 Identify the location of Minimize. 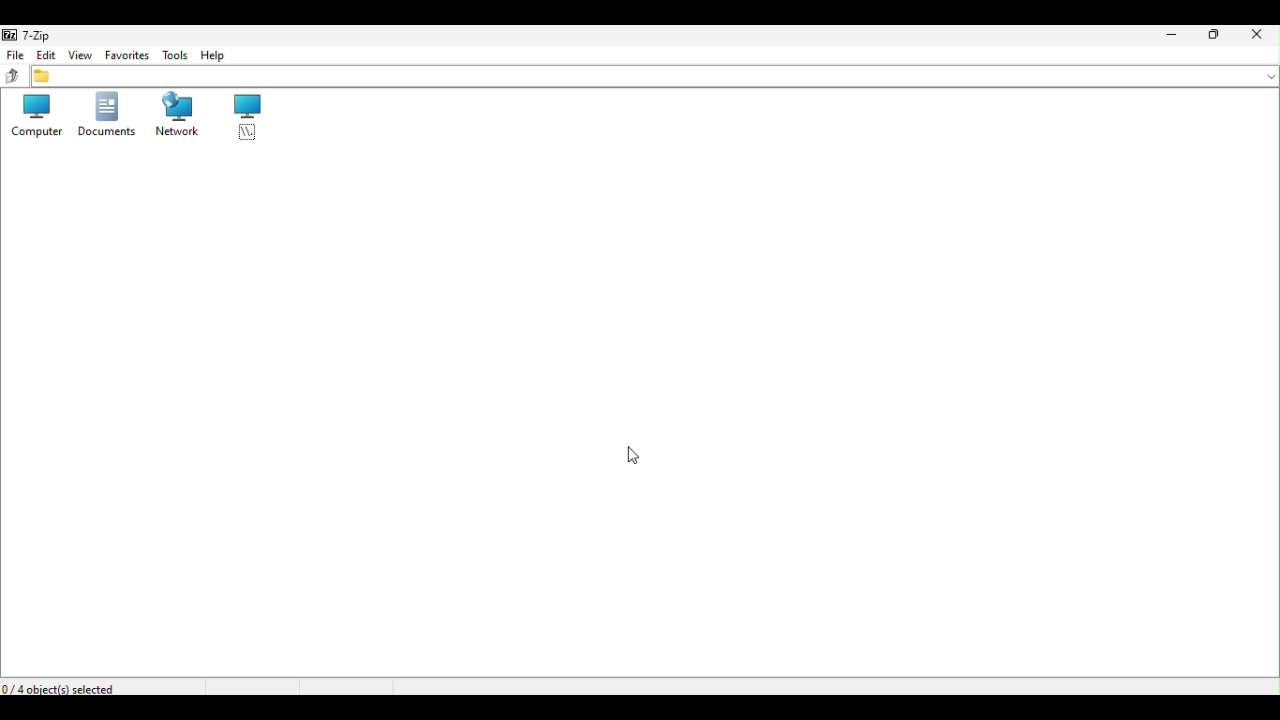
(1176, 35).